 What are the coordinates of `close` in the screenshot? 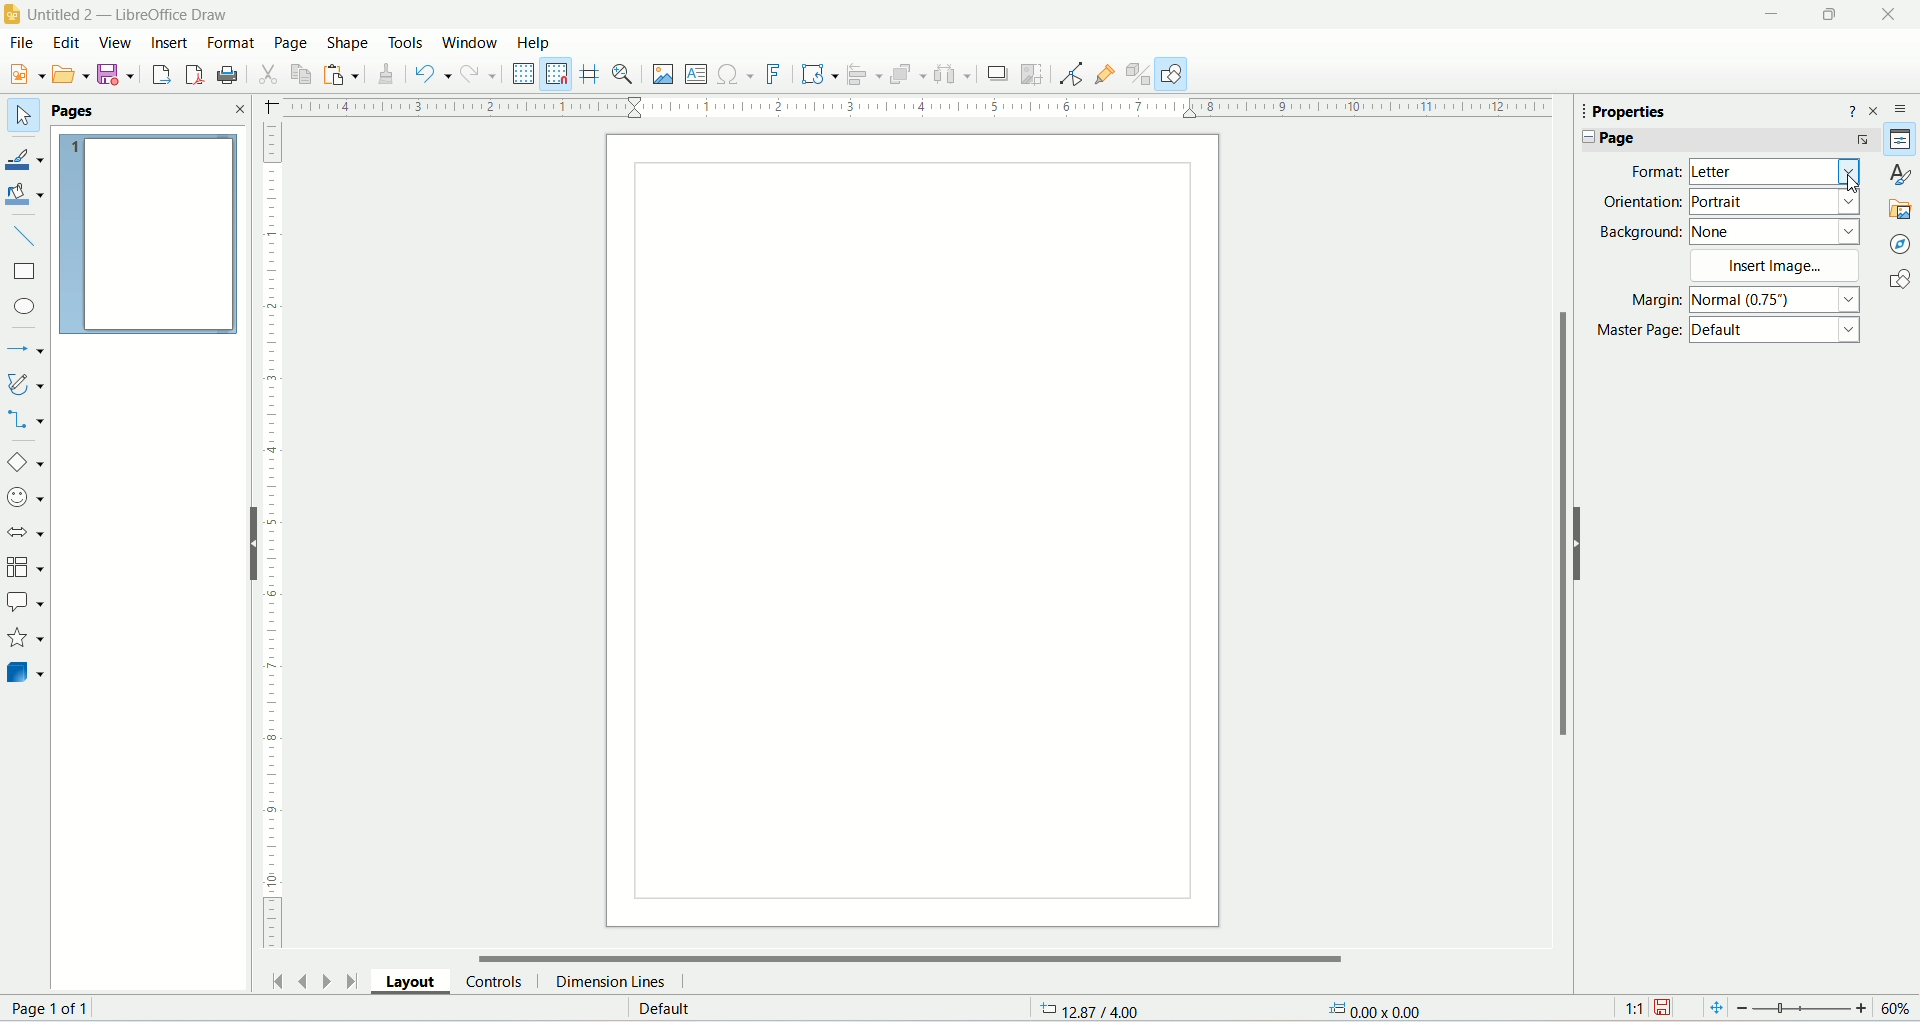 It's located at (241, 107).